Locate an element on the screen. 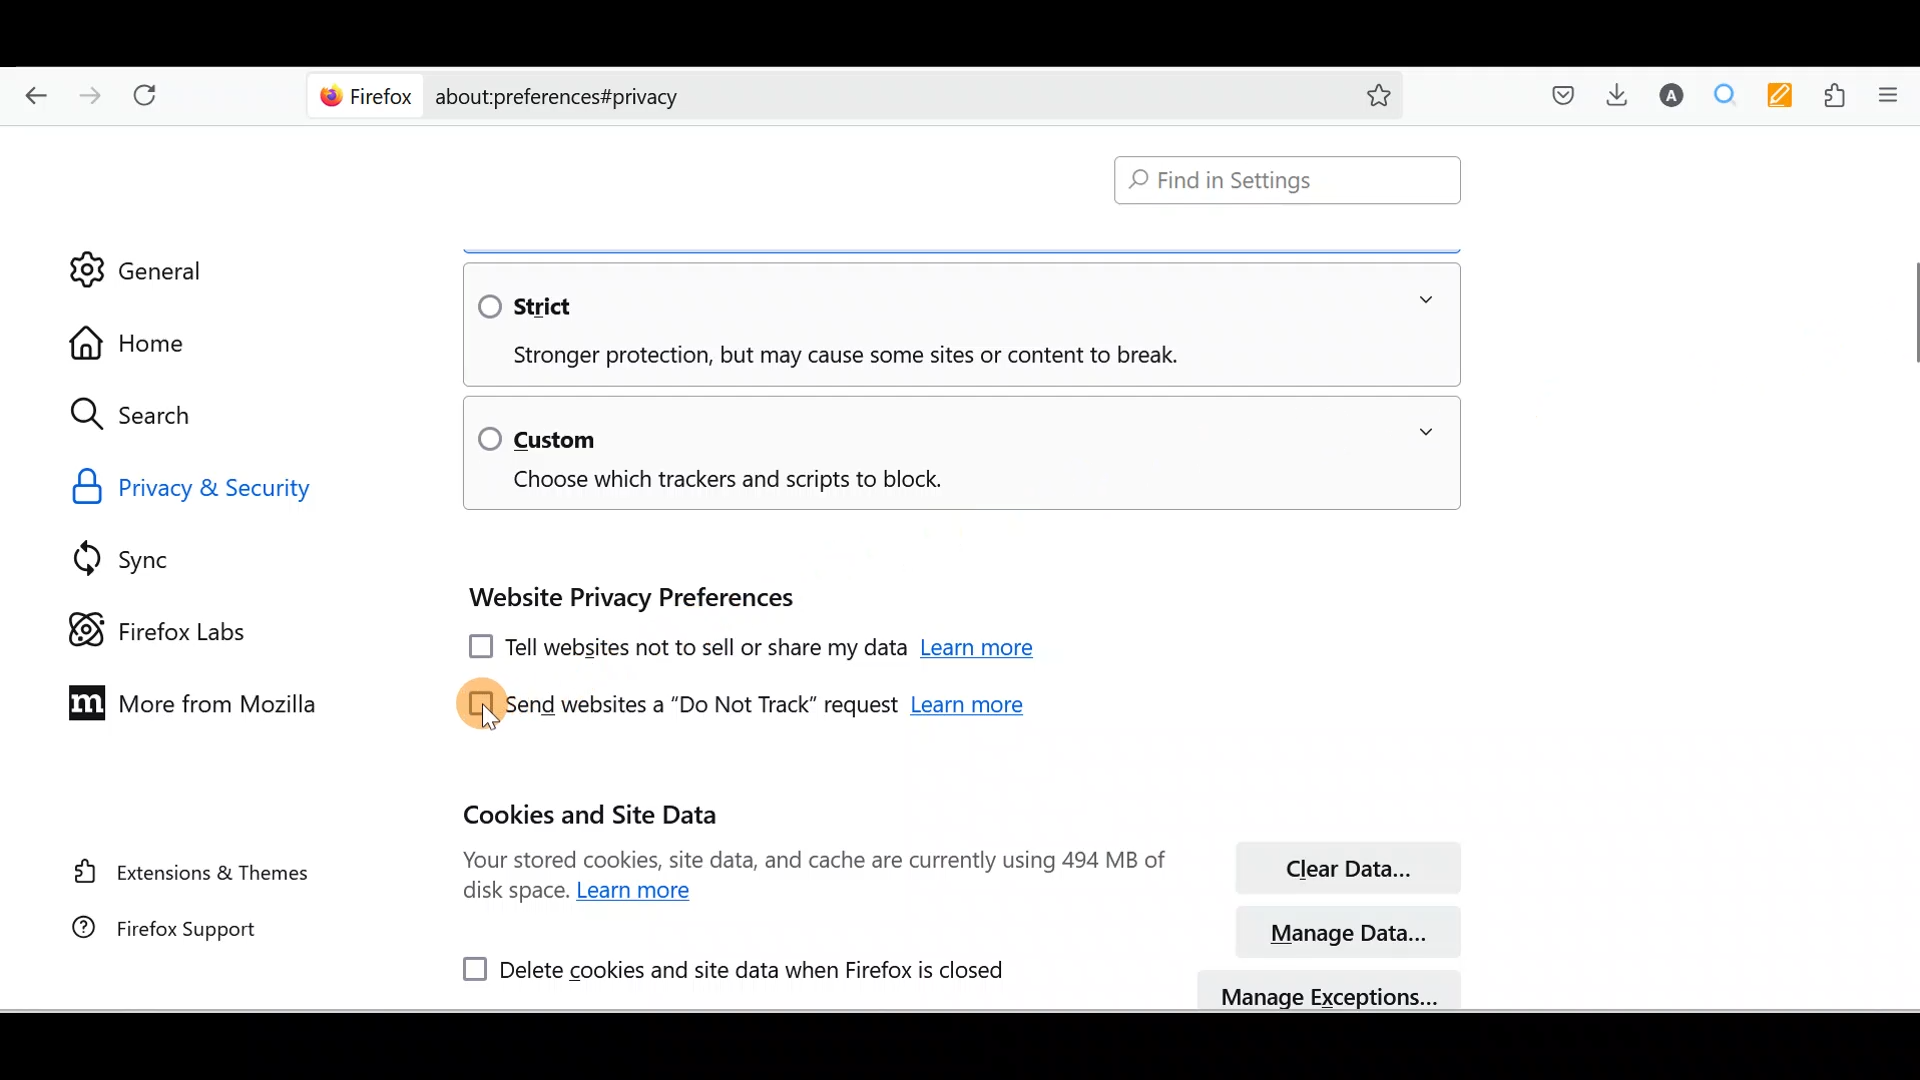 This screenshot has height=1080, width=1920. Your stored cookies, site data, and cache are currently using 494 MB of is located at coordinates (814, 859).